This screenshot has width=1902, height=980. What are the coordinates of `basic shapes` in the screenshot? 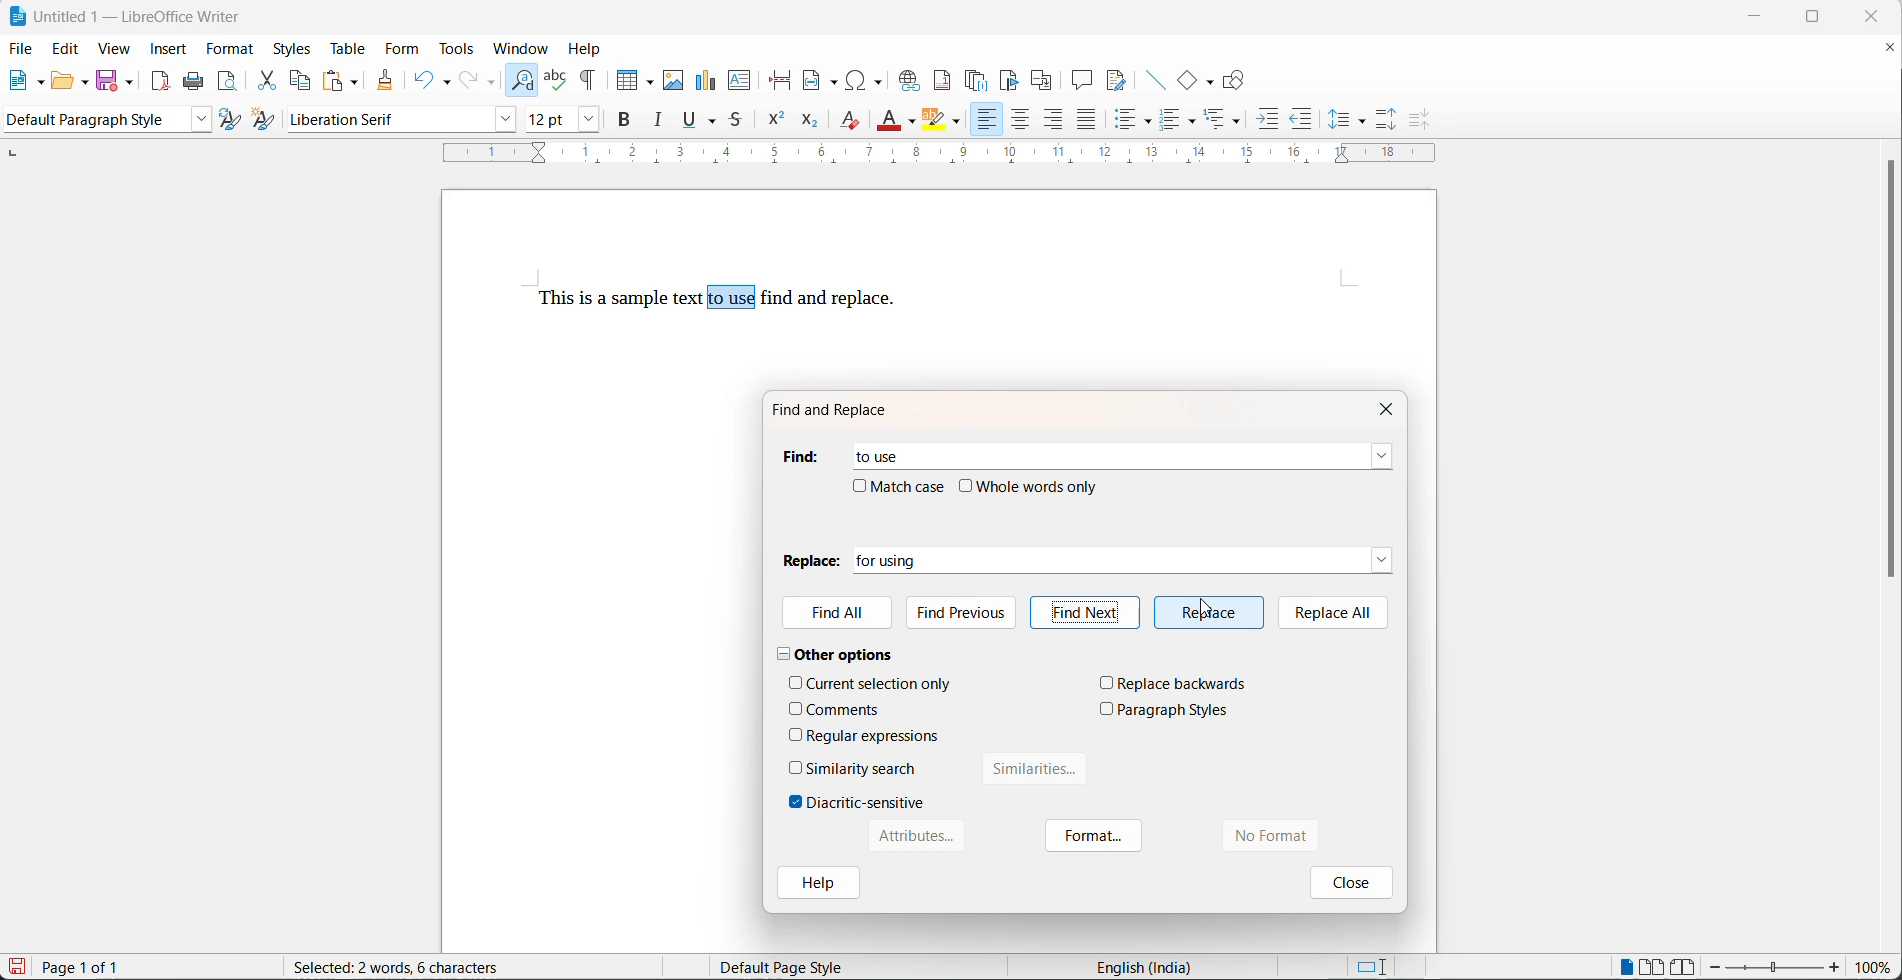 It's located at (1188, 80).